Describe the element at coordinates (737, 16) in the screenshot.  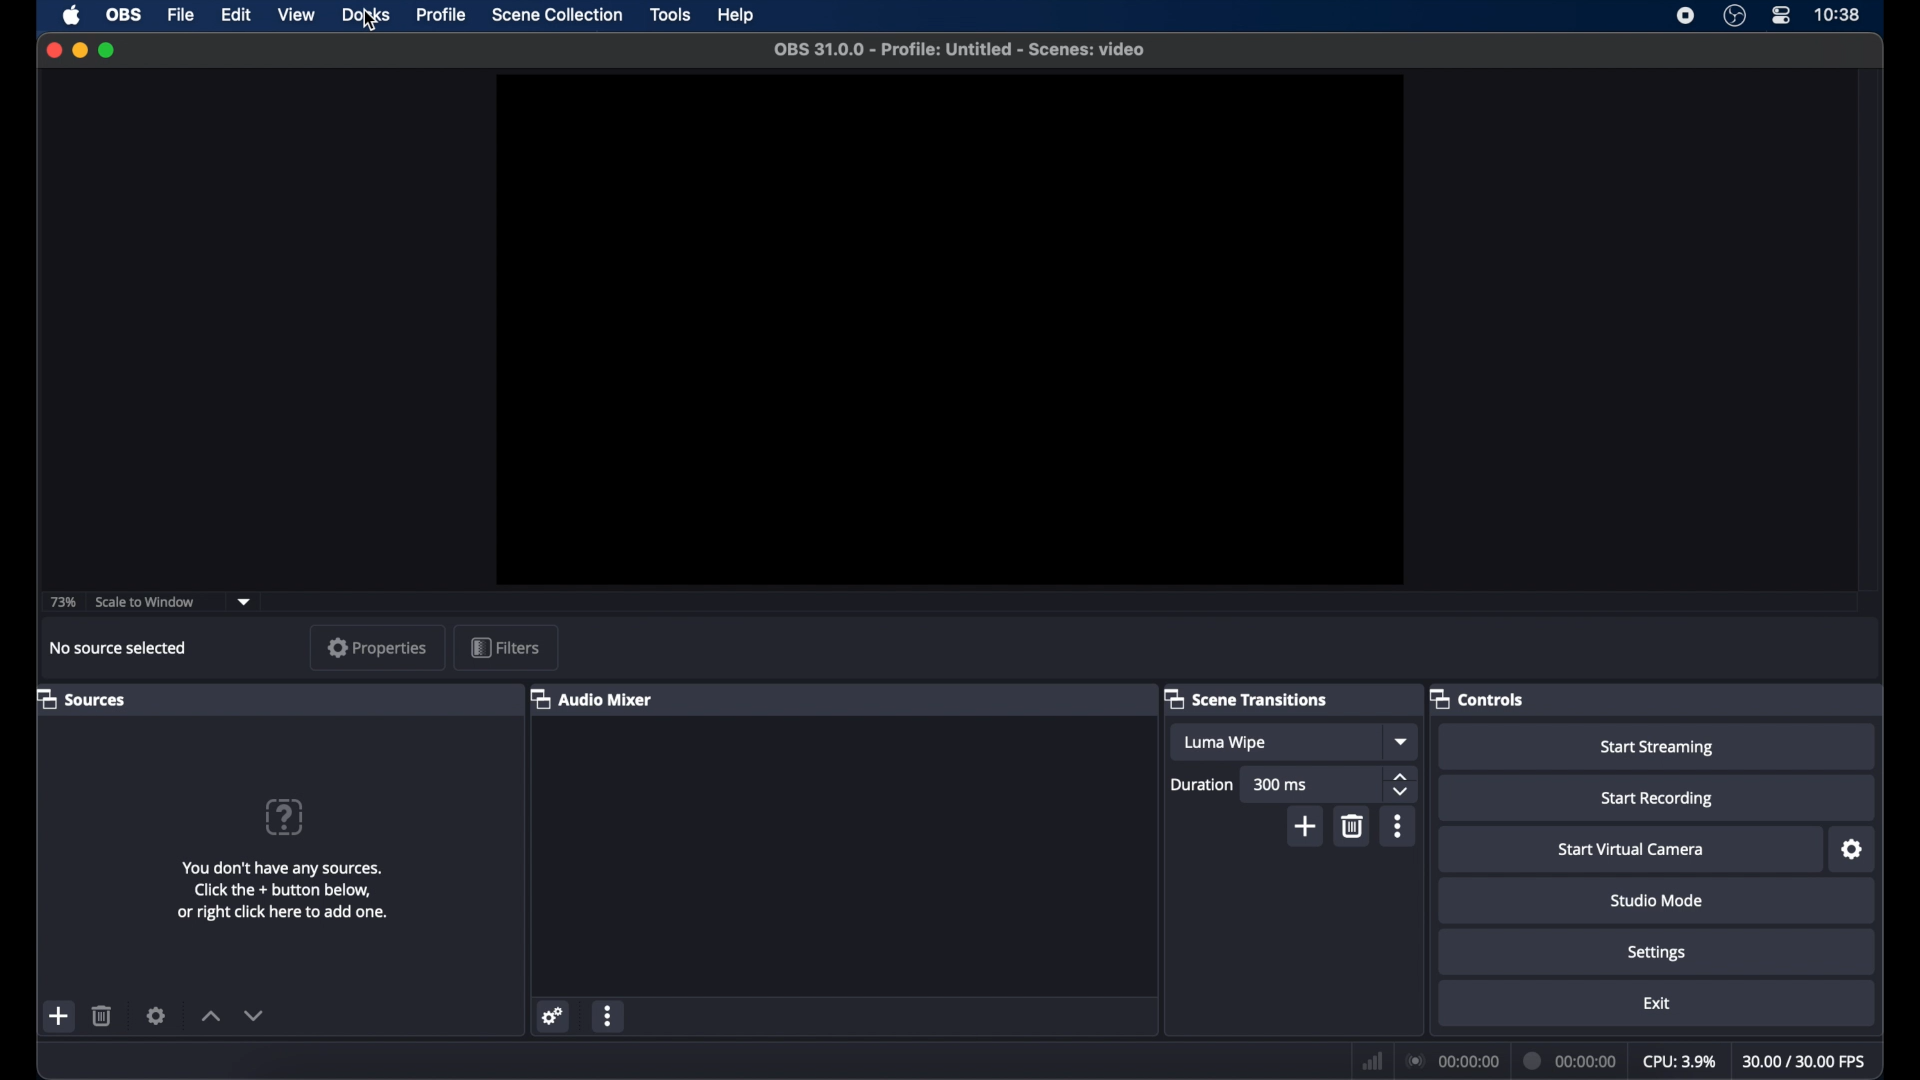
I see `help` at that location.